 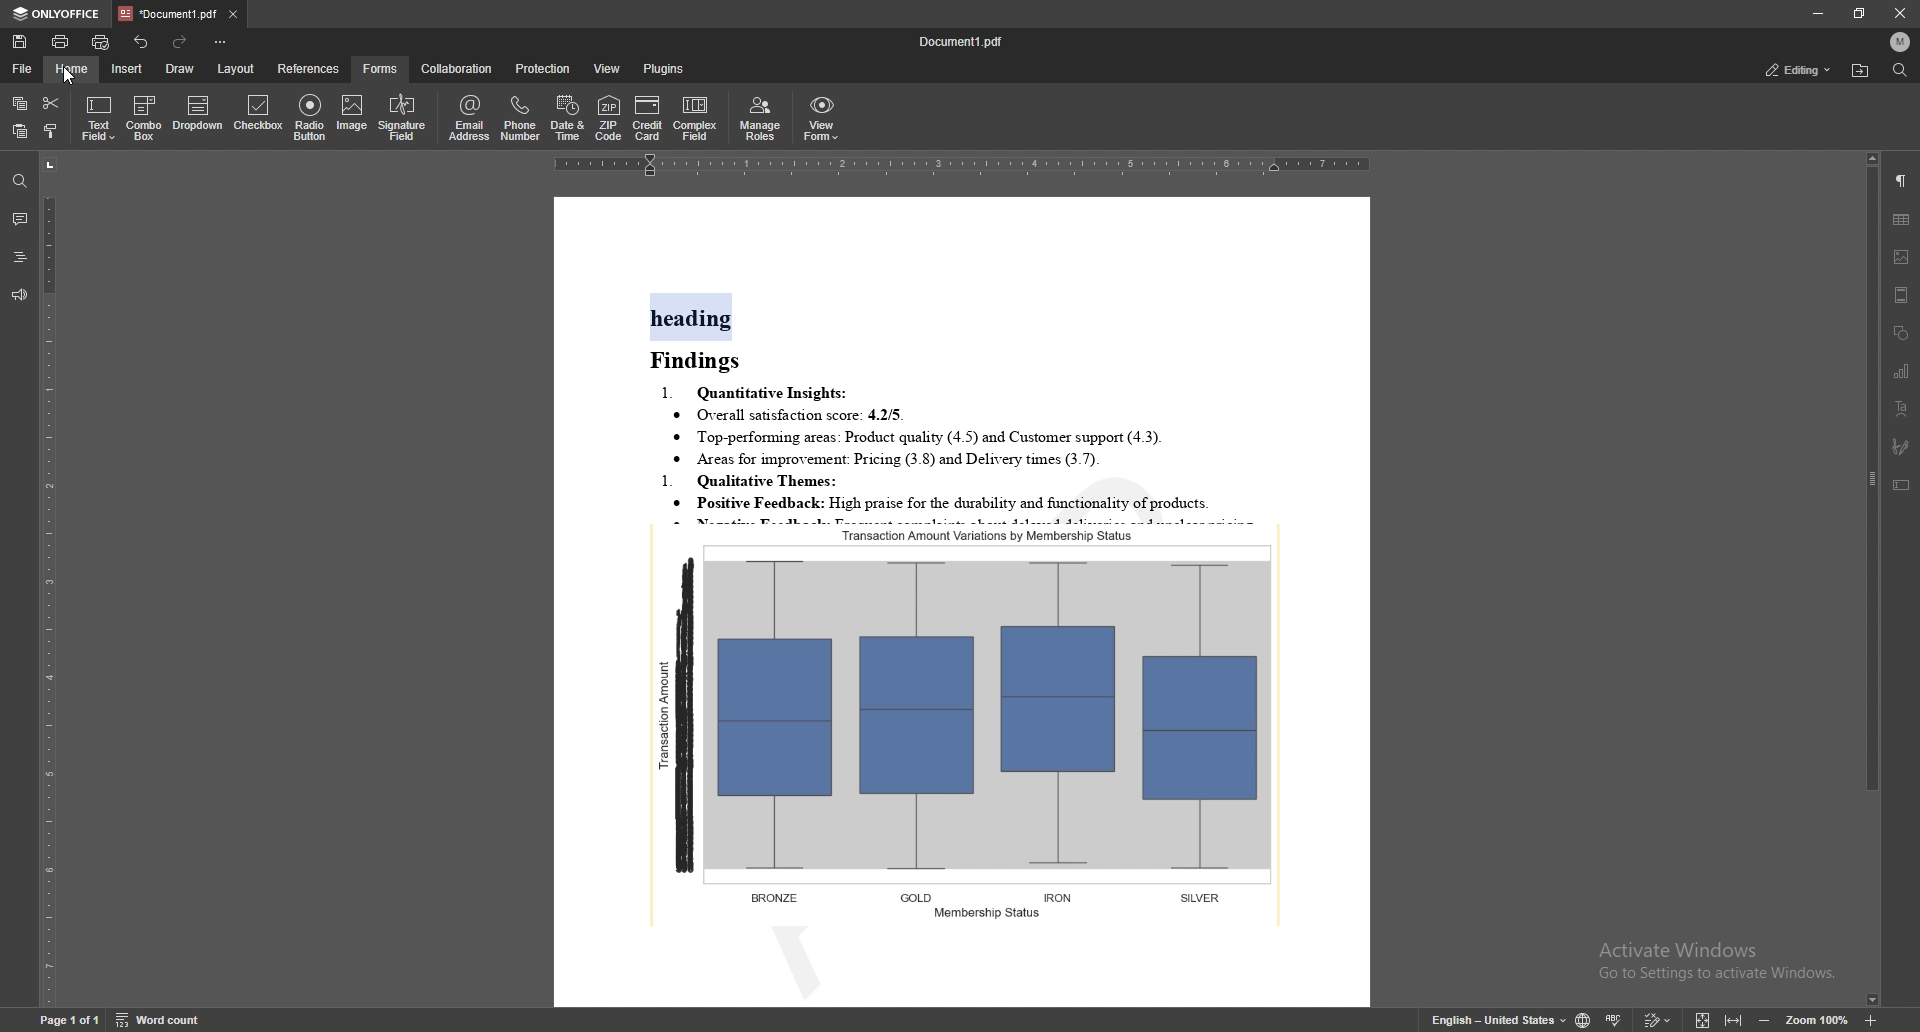 What do you see at coordinates (20, 131) in the screenshot?
I see `paste` at bounding box center [20, 131].